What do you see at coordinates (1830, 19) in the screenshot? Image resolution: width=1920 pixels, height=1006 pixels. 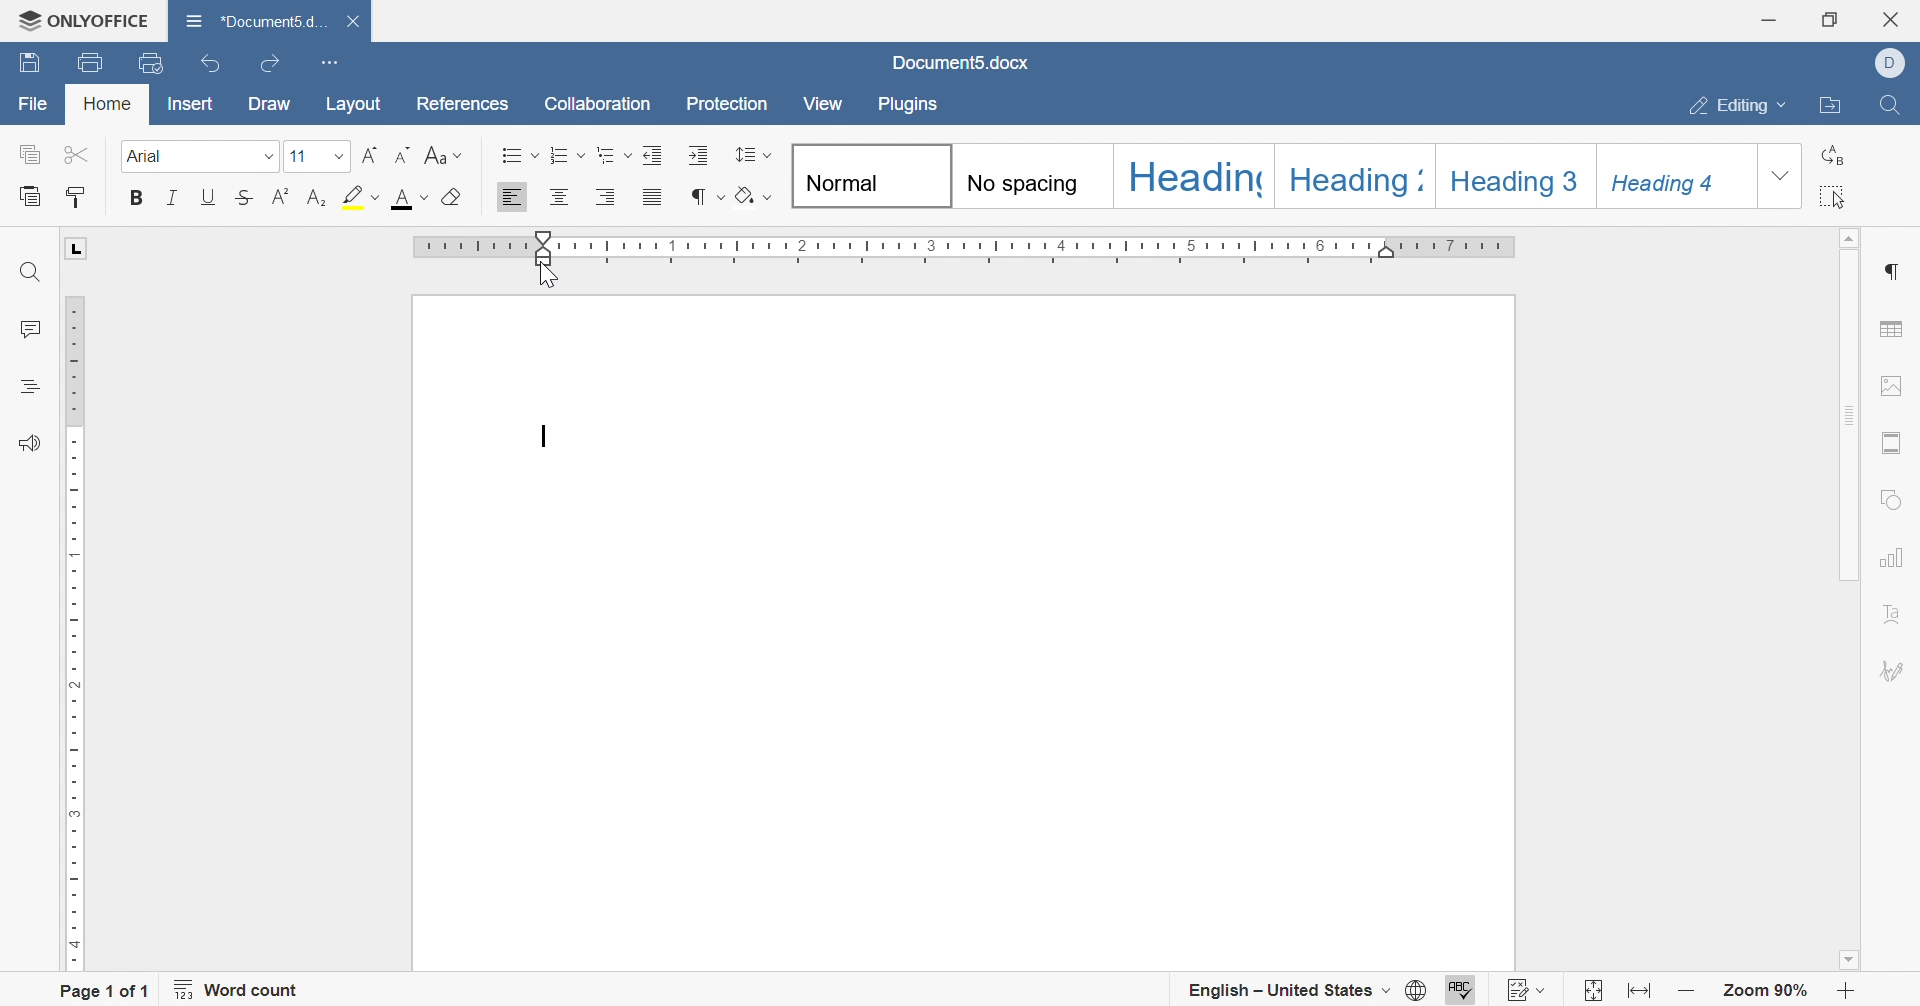 I see `restore down` at bounding box center [1830, 19].